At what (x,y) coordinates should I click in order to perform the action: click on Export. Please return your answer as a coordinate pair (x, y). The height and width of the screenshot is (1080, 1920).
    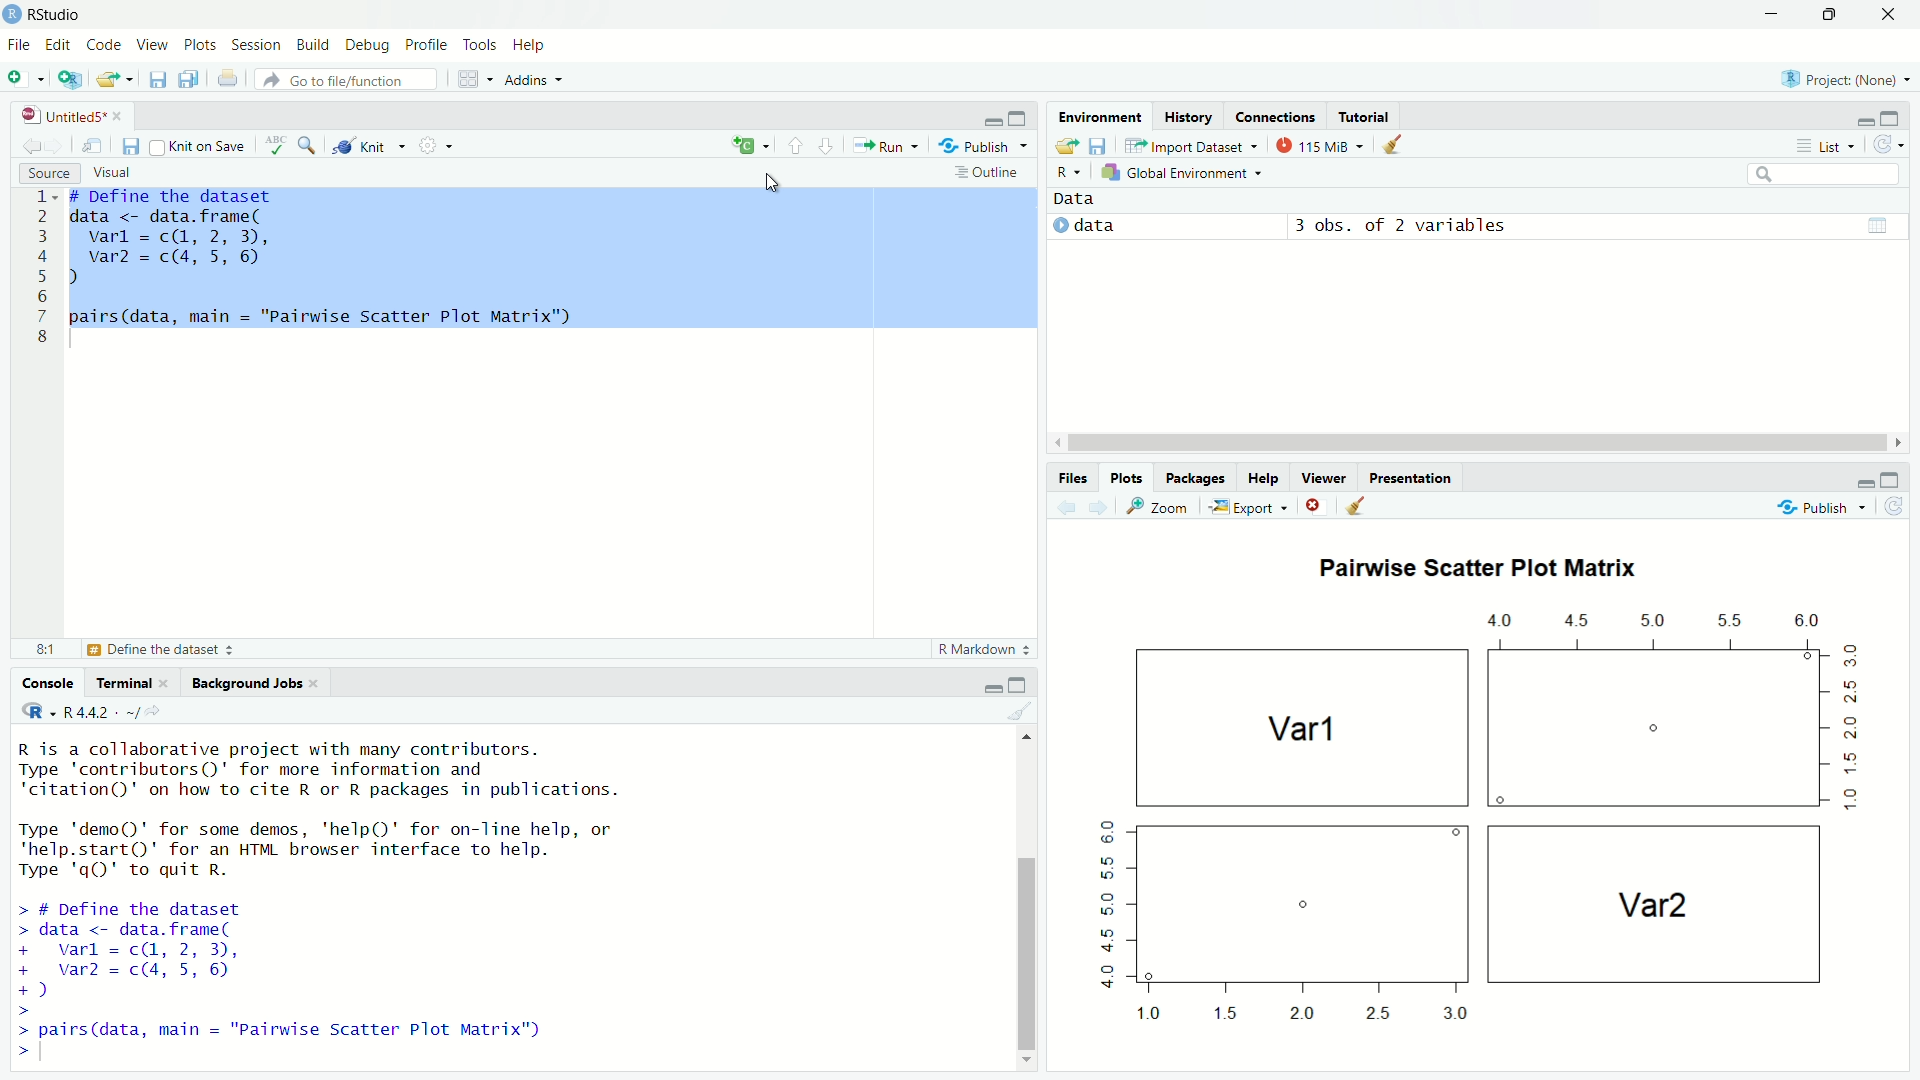
    Looking at the image, I should click on (1246, 507).